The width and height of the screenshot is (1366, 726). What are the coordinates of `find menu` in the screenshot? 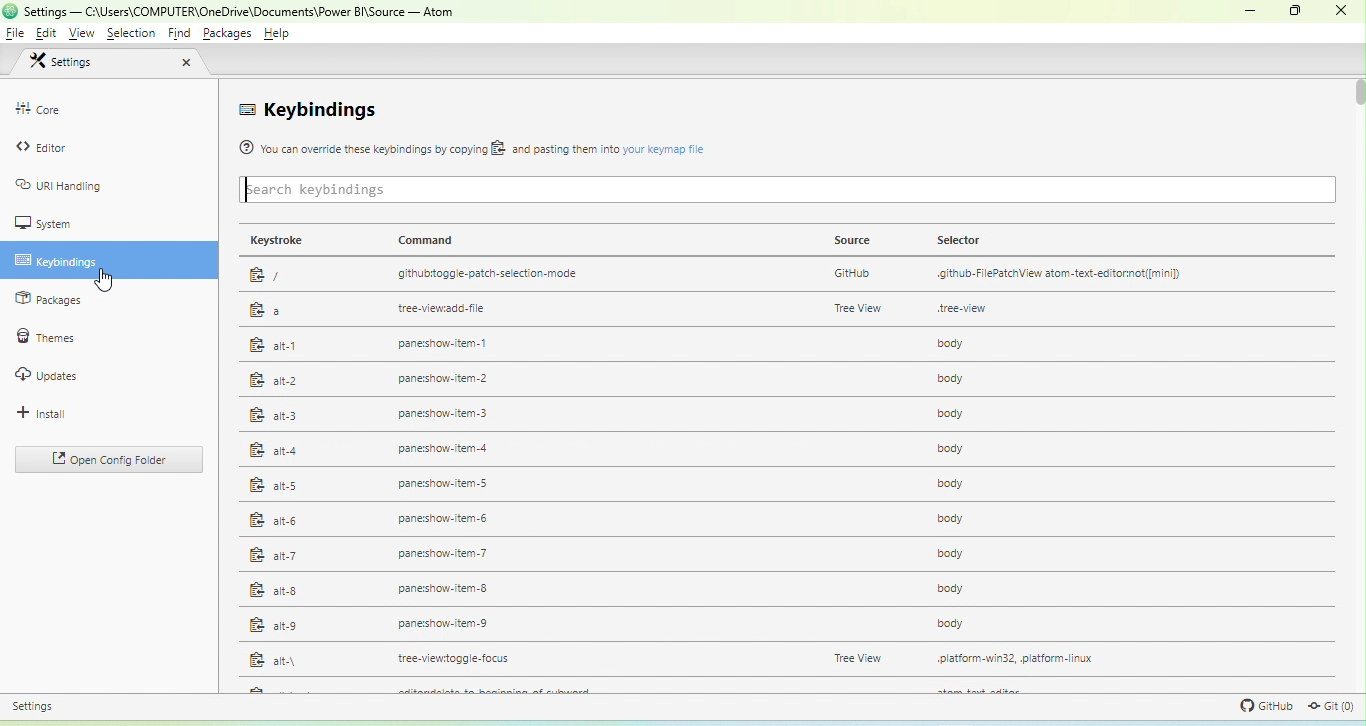 It's located at (179, 33).